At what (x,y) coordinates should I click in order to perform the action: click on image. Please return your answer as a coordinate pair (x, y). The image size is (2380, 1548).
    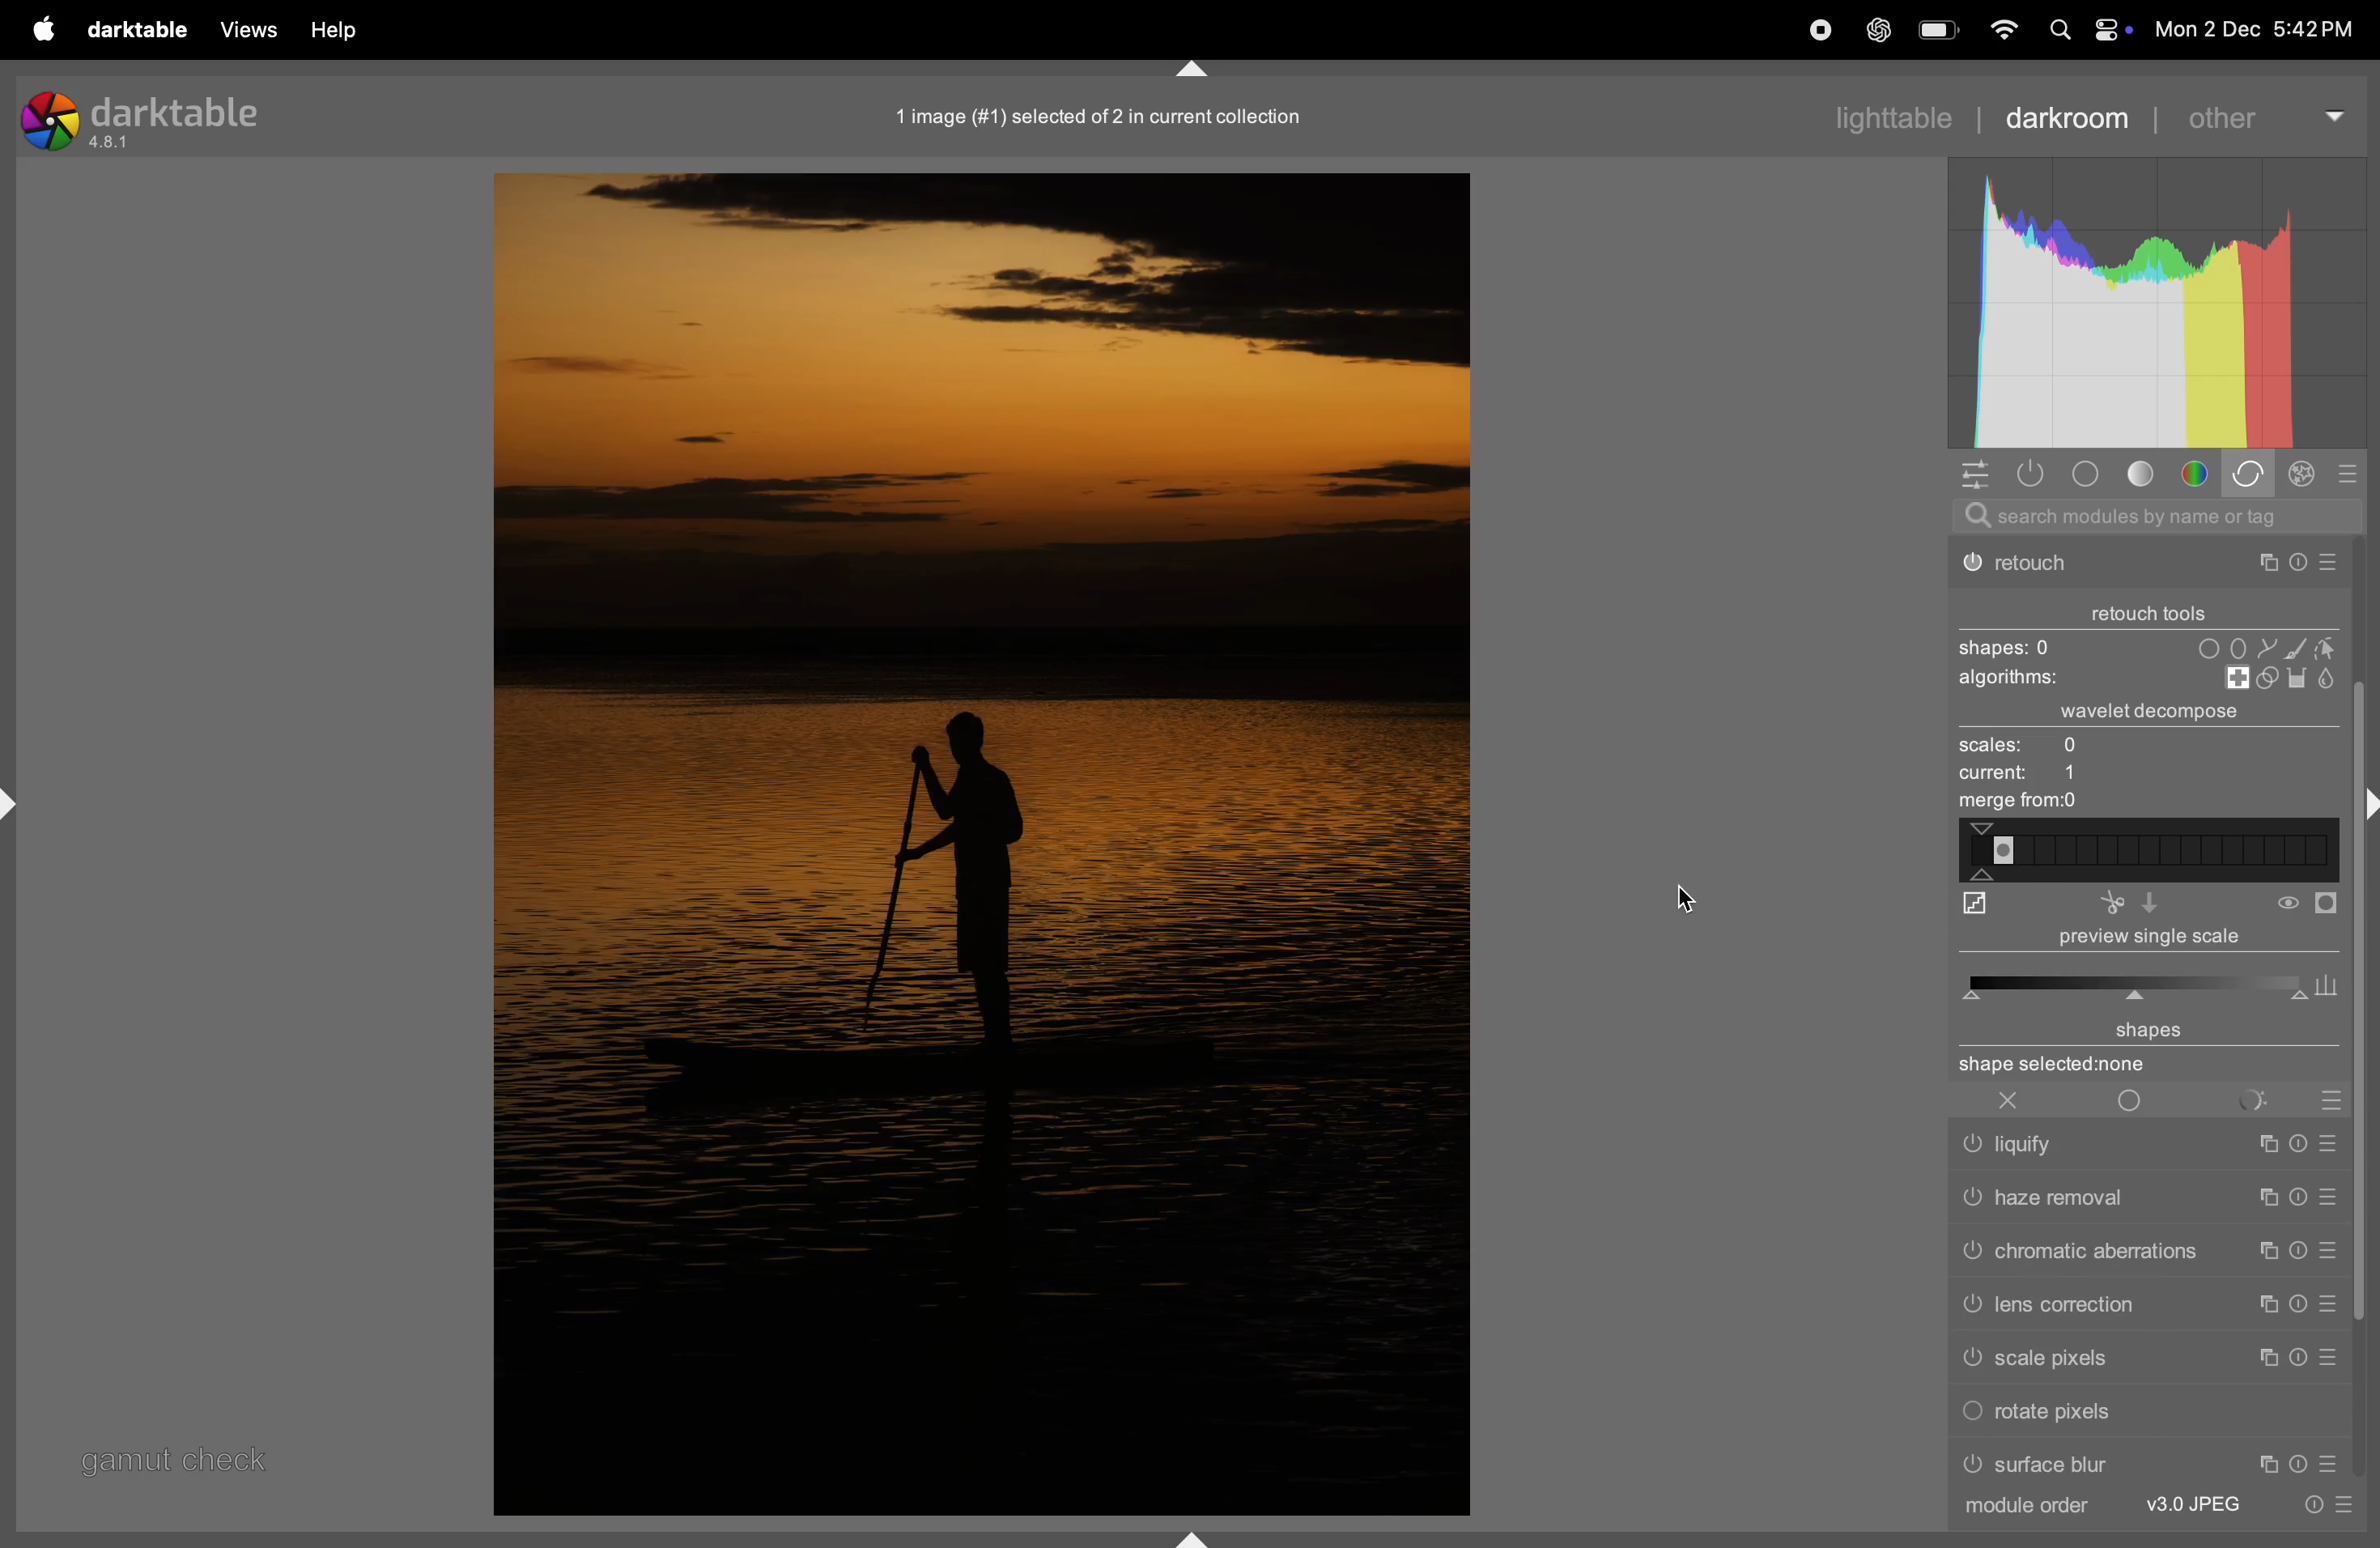
    Looking at the image, I should click on (978, 844).